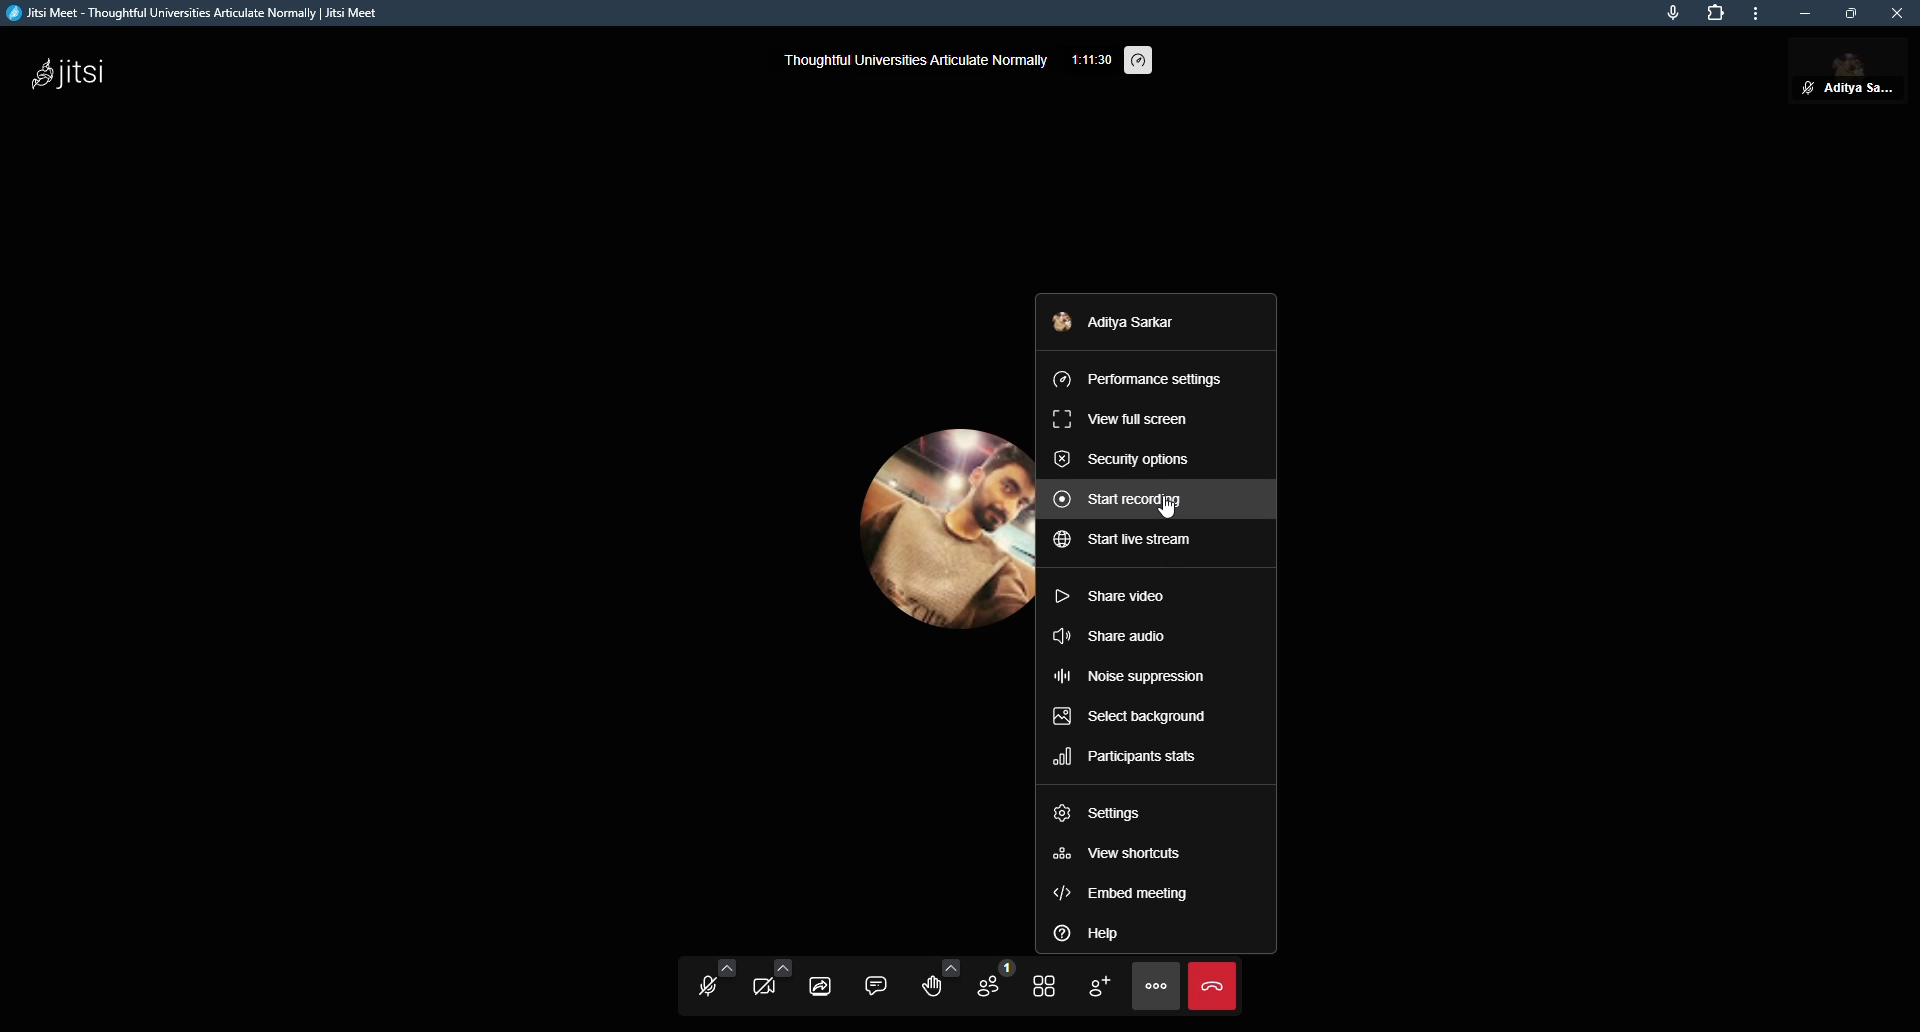 This screenshot has width=1920, height=1032. I want to click on Jitsi Meet - Thoughtful Universities Articulate Normally | Jitsi Meet, so click(218, 15).